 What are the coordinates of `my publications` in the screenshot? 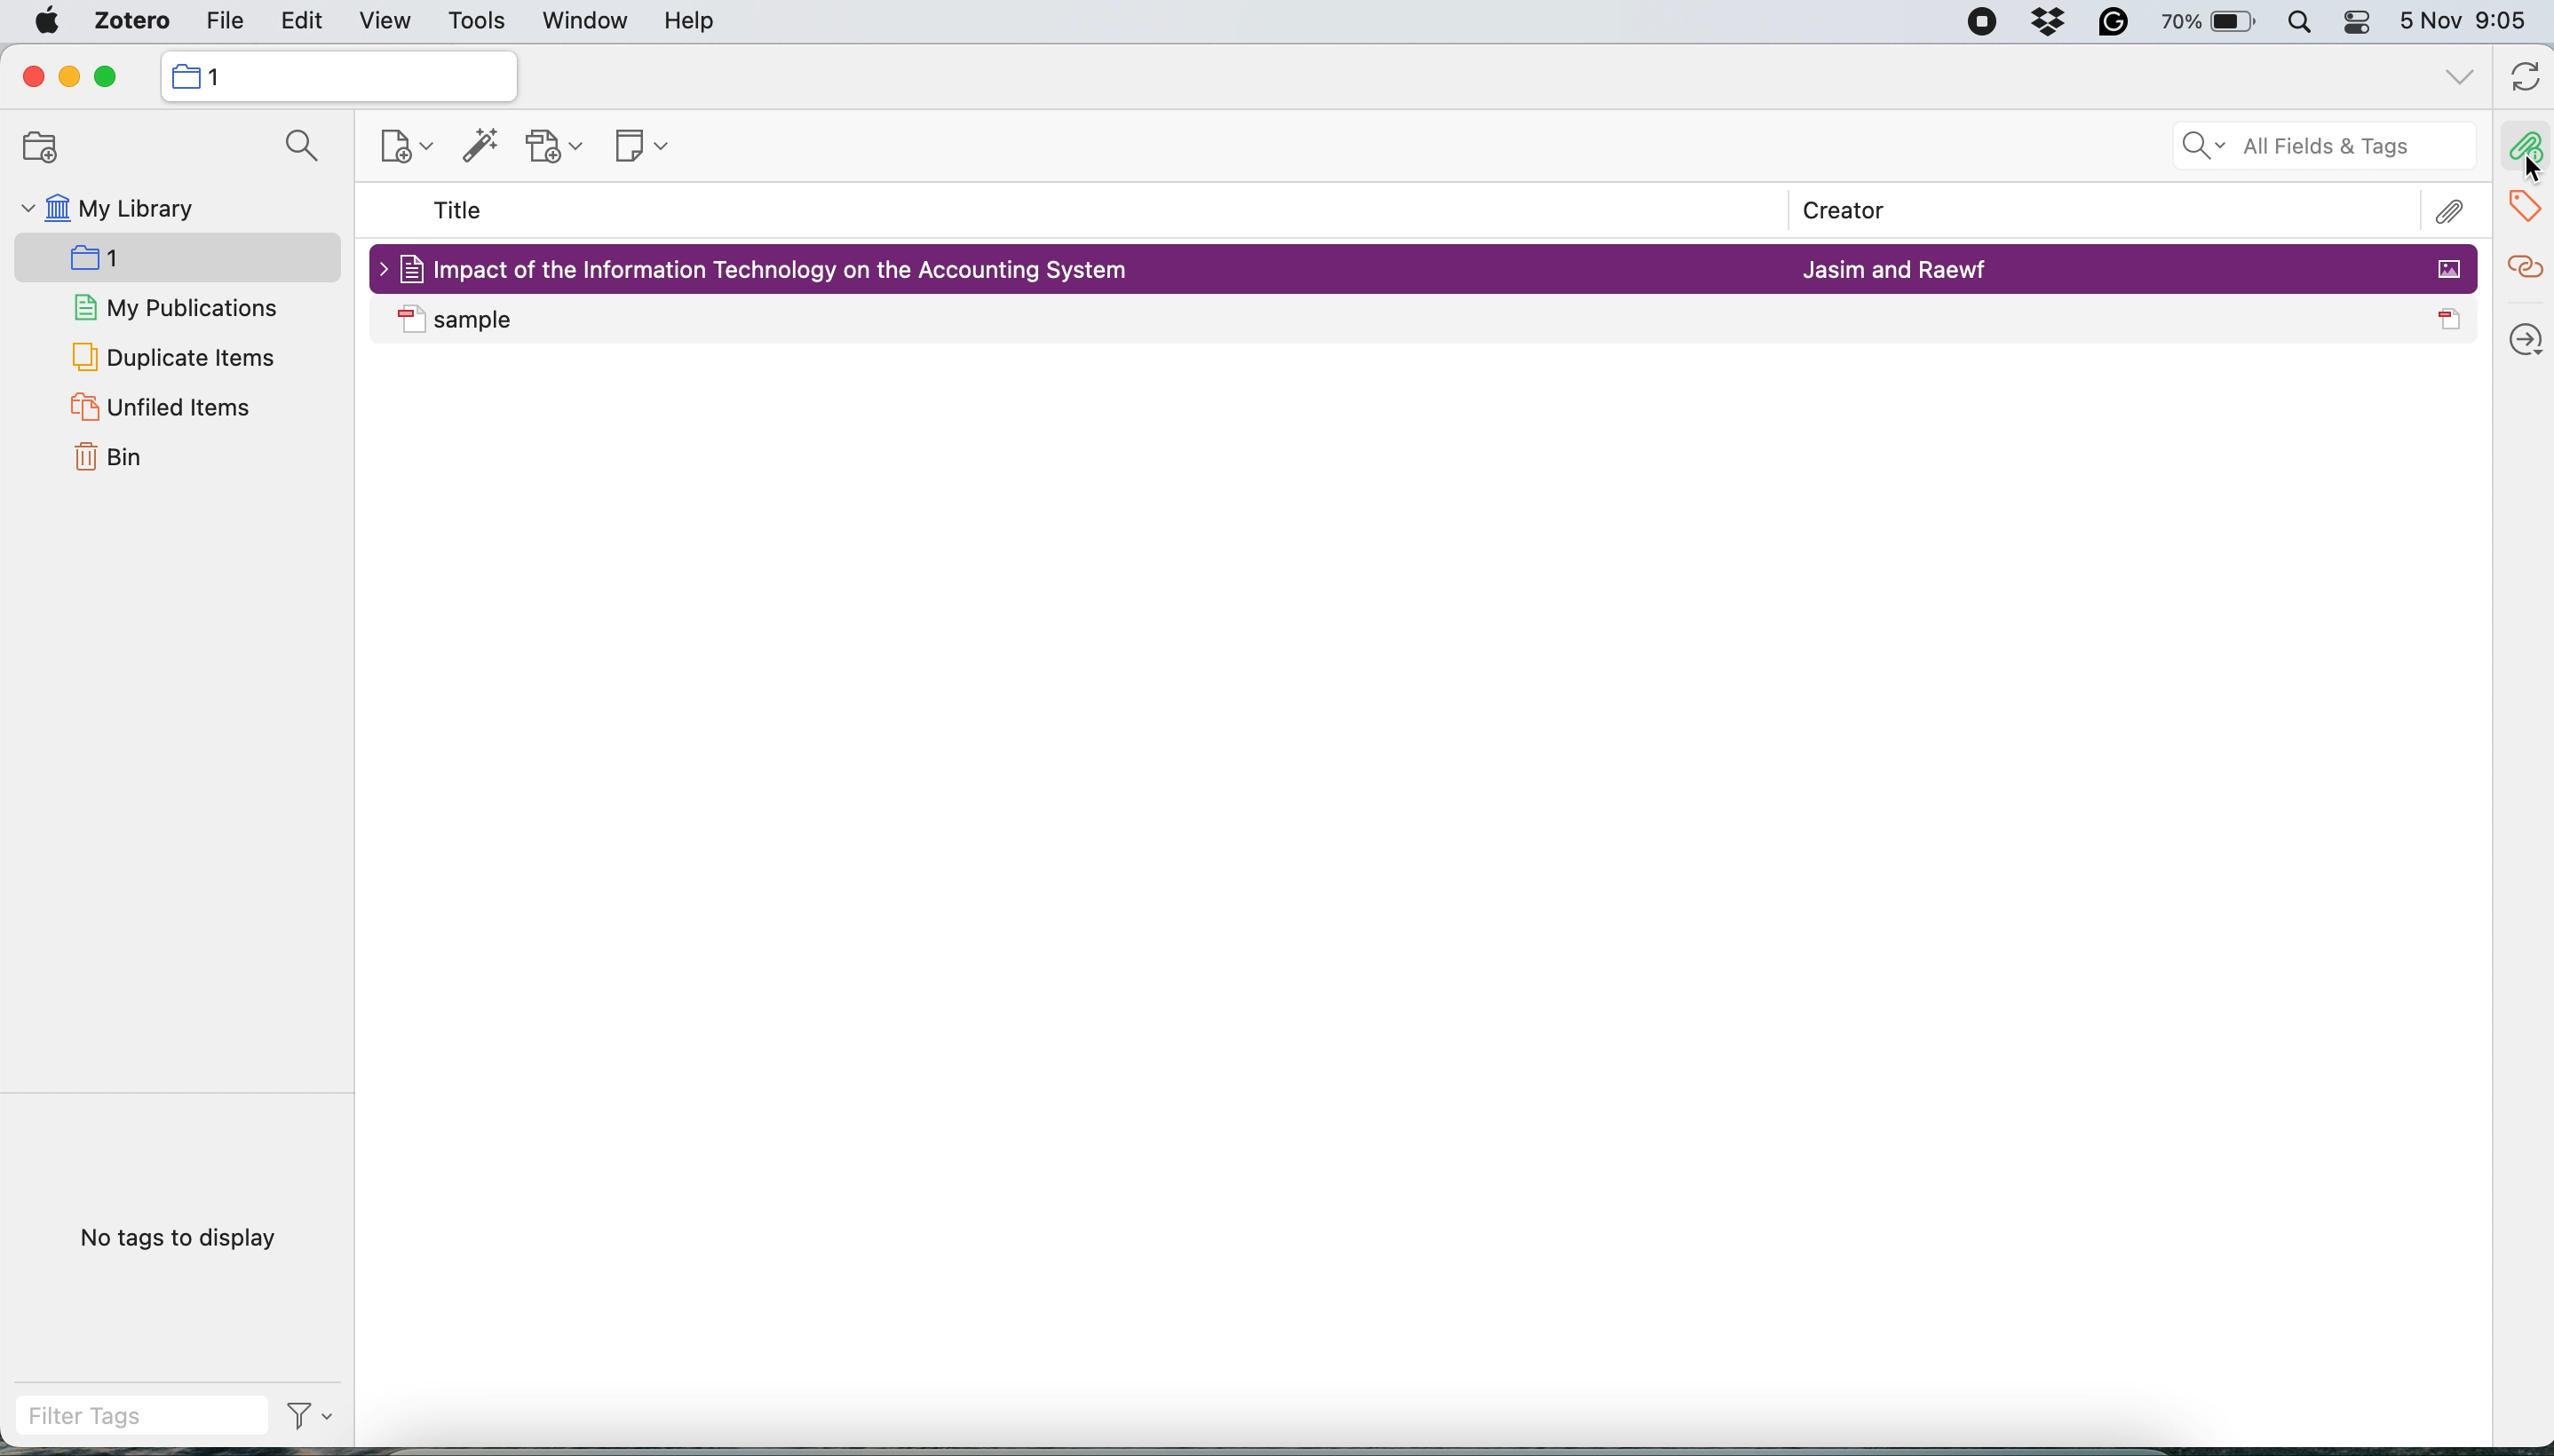 It's located at (178, 310).